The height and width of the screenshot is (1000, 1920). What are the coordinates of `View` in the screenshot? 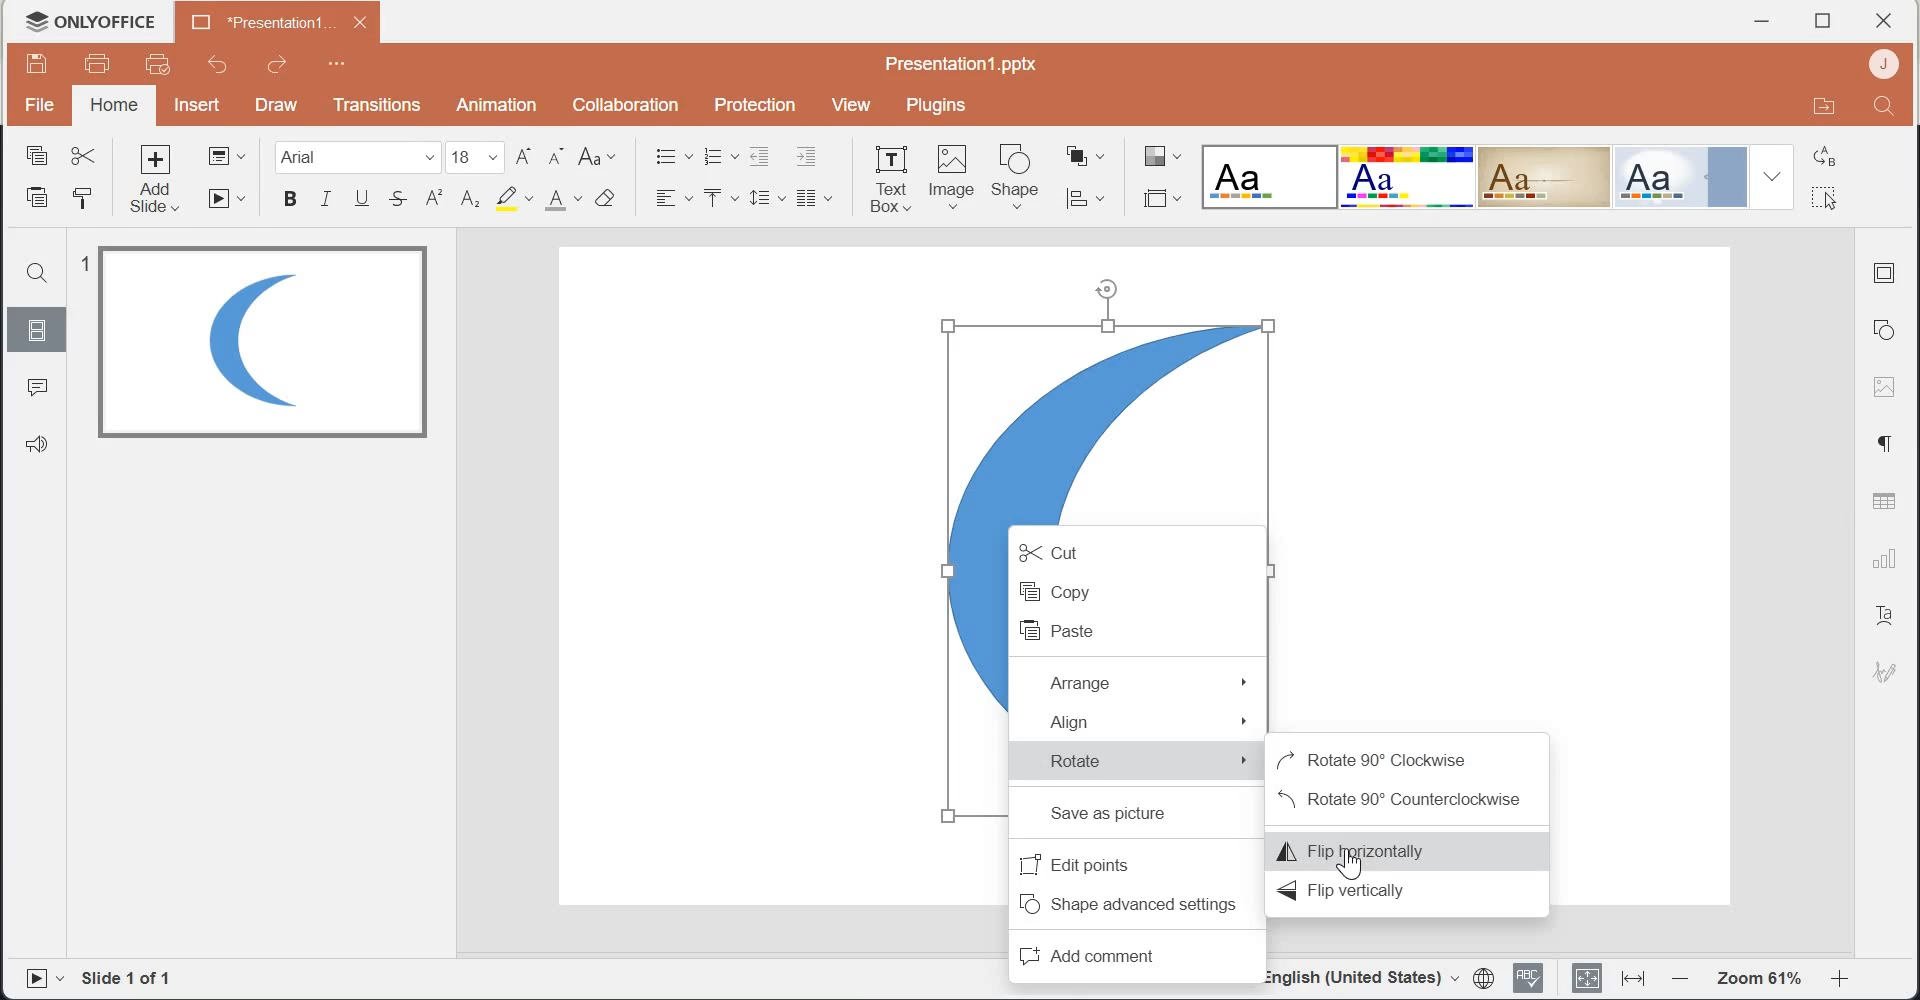 It's located at (852, 106).